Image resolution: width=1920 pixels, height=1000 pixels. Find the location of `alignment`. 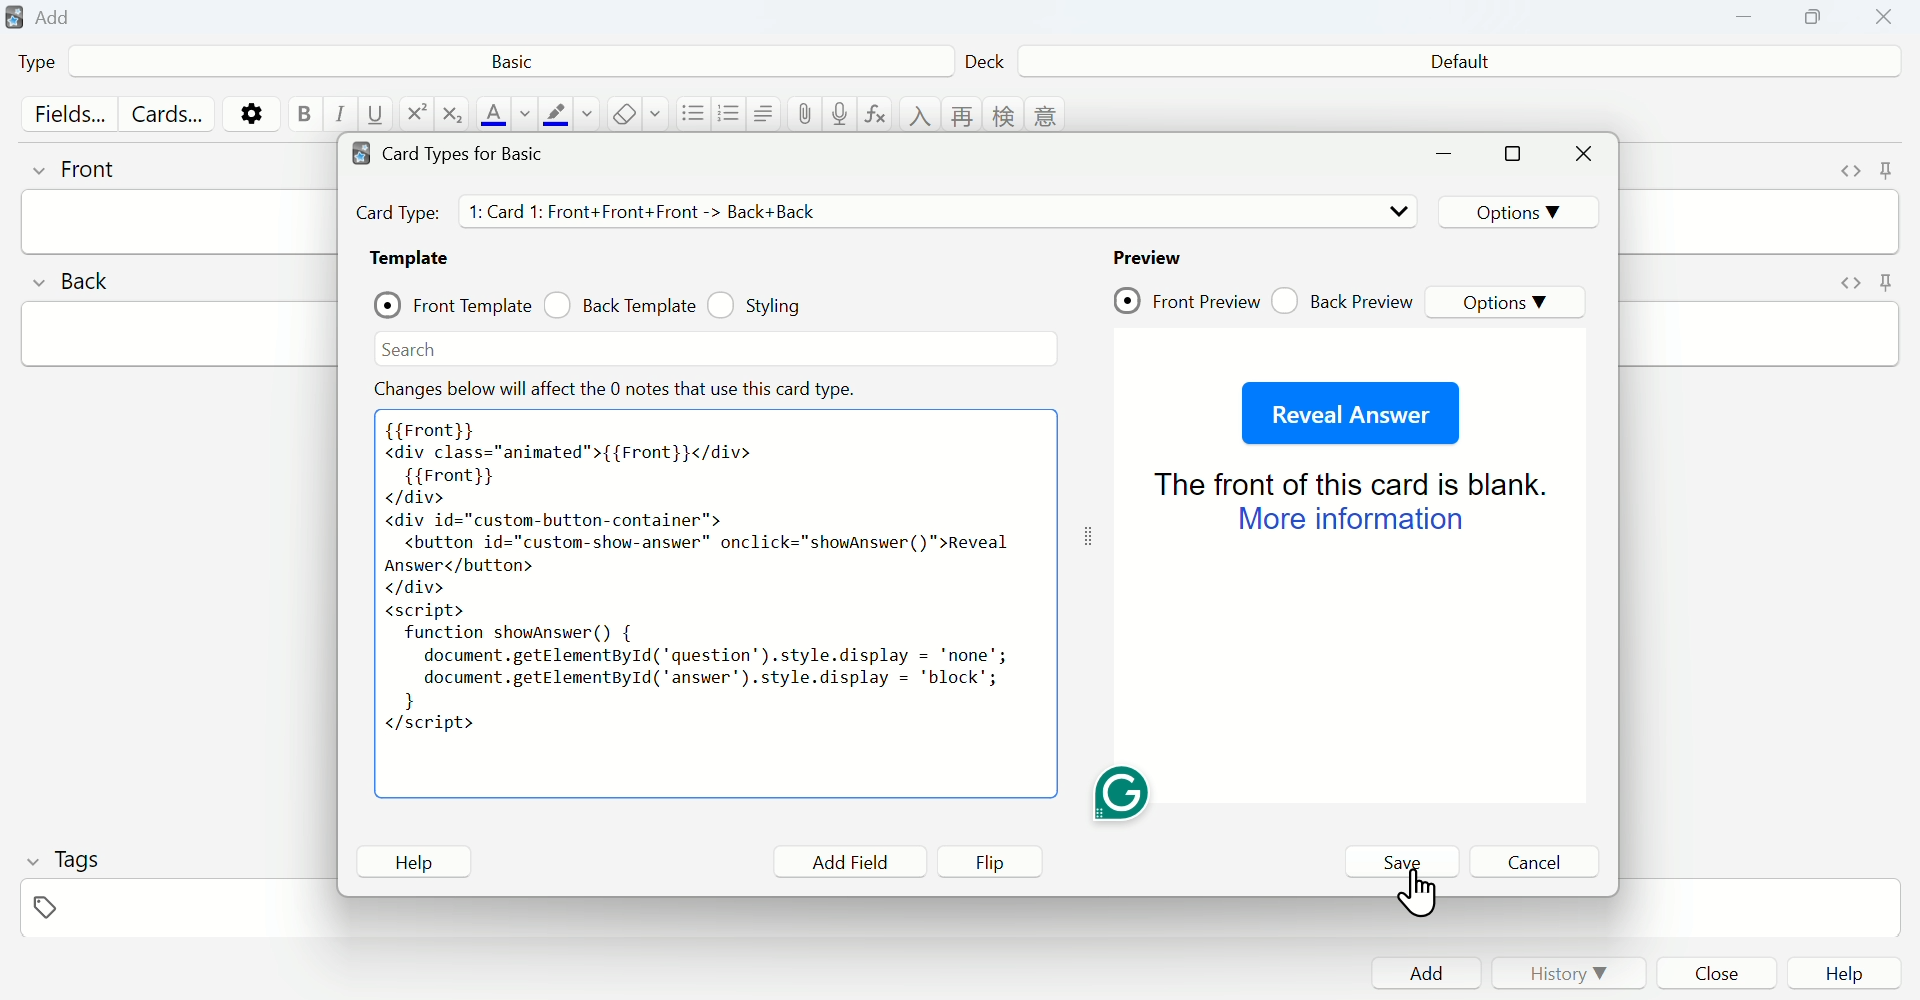

alignment is located at coordinates (764, 114).